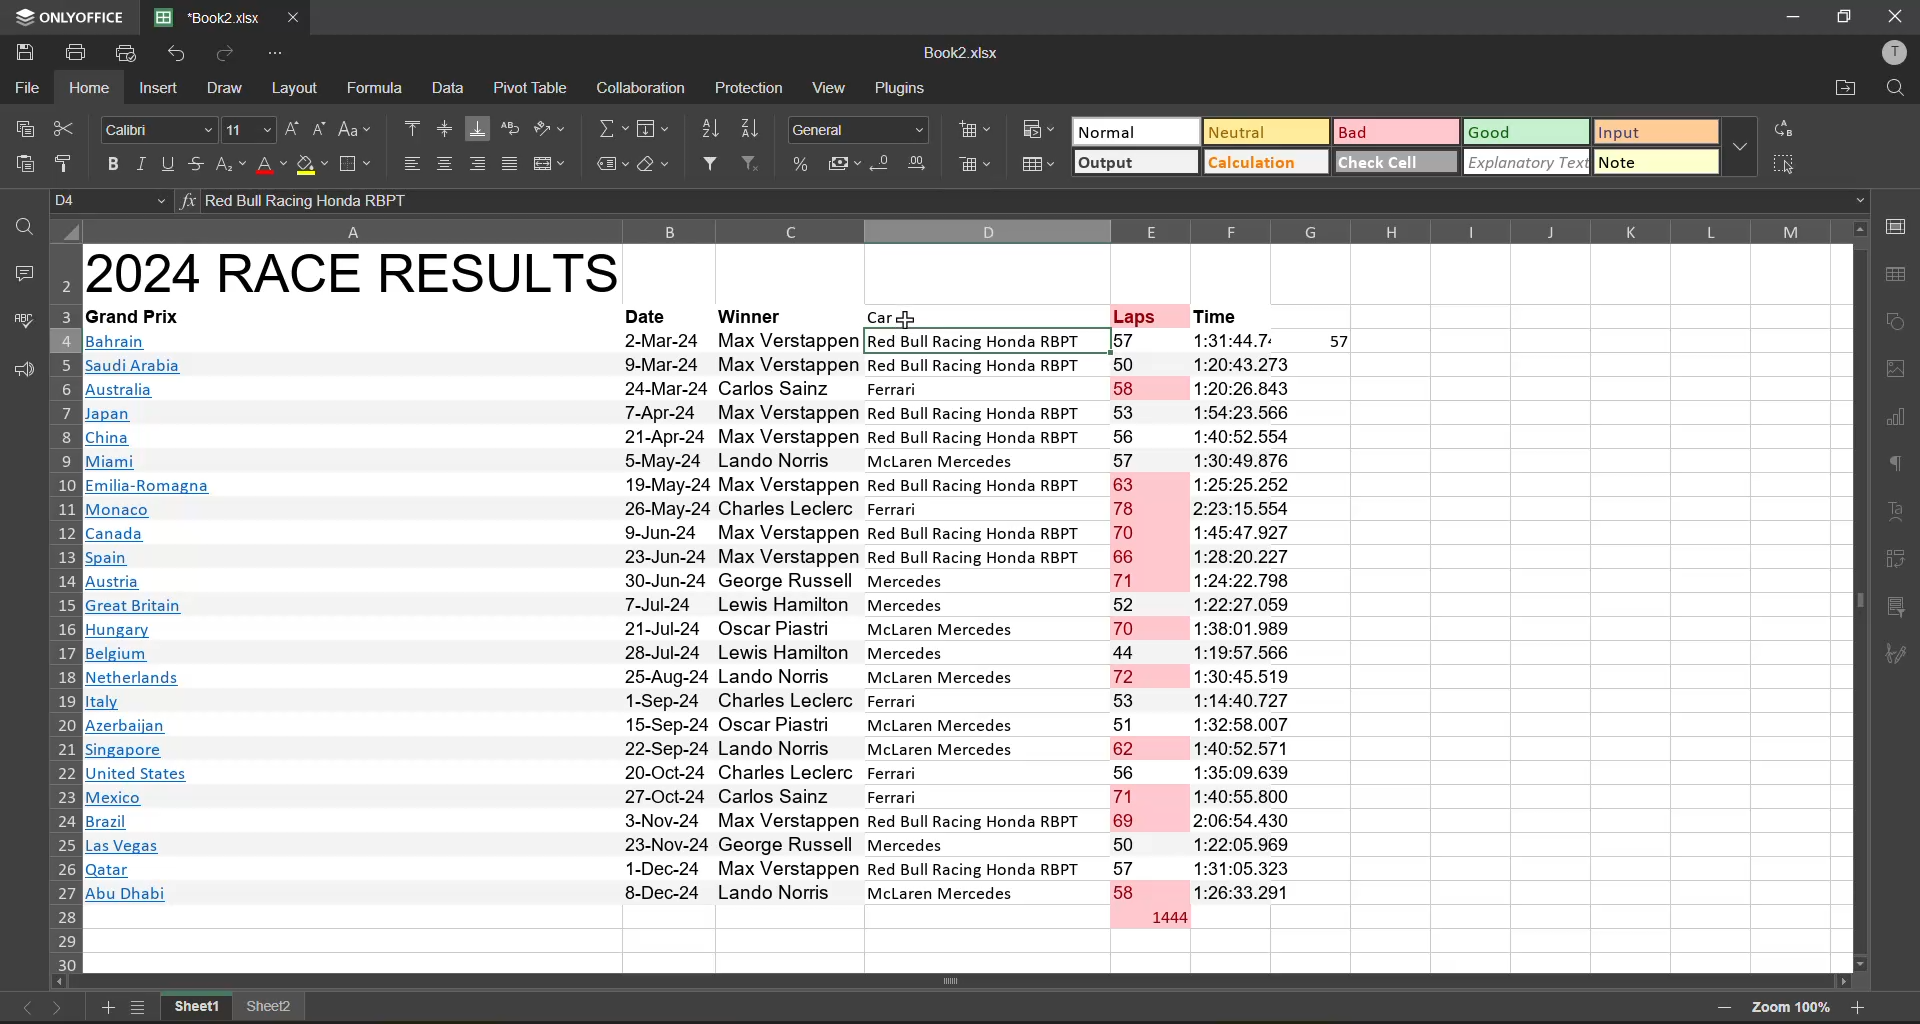 The width and height of the screenshot is (1920, 1024). I want to click on neutral, so click(1265, 131).